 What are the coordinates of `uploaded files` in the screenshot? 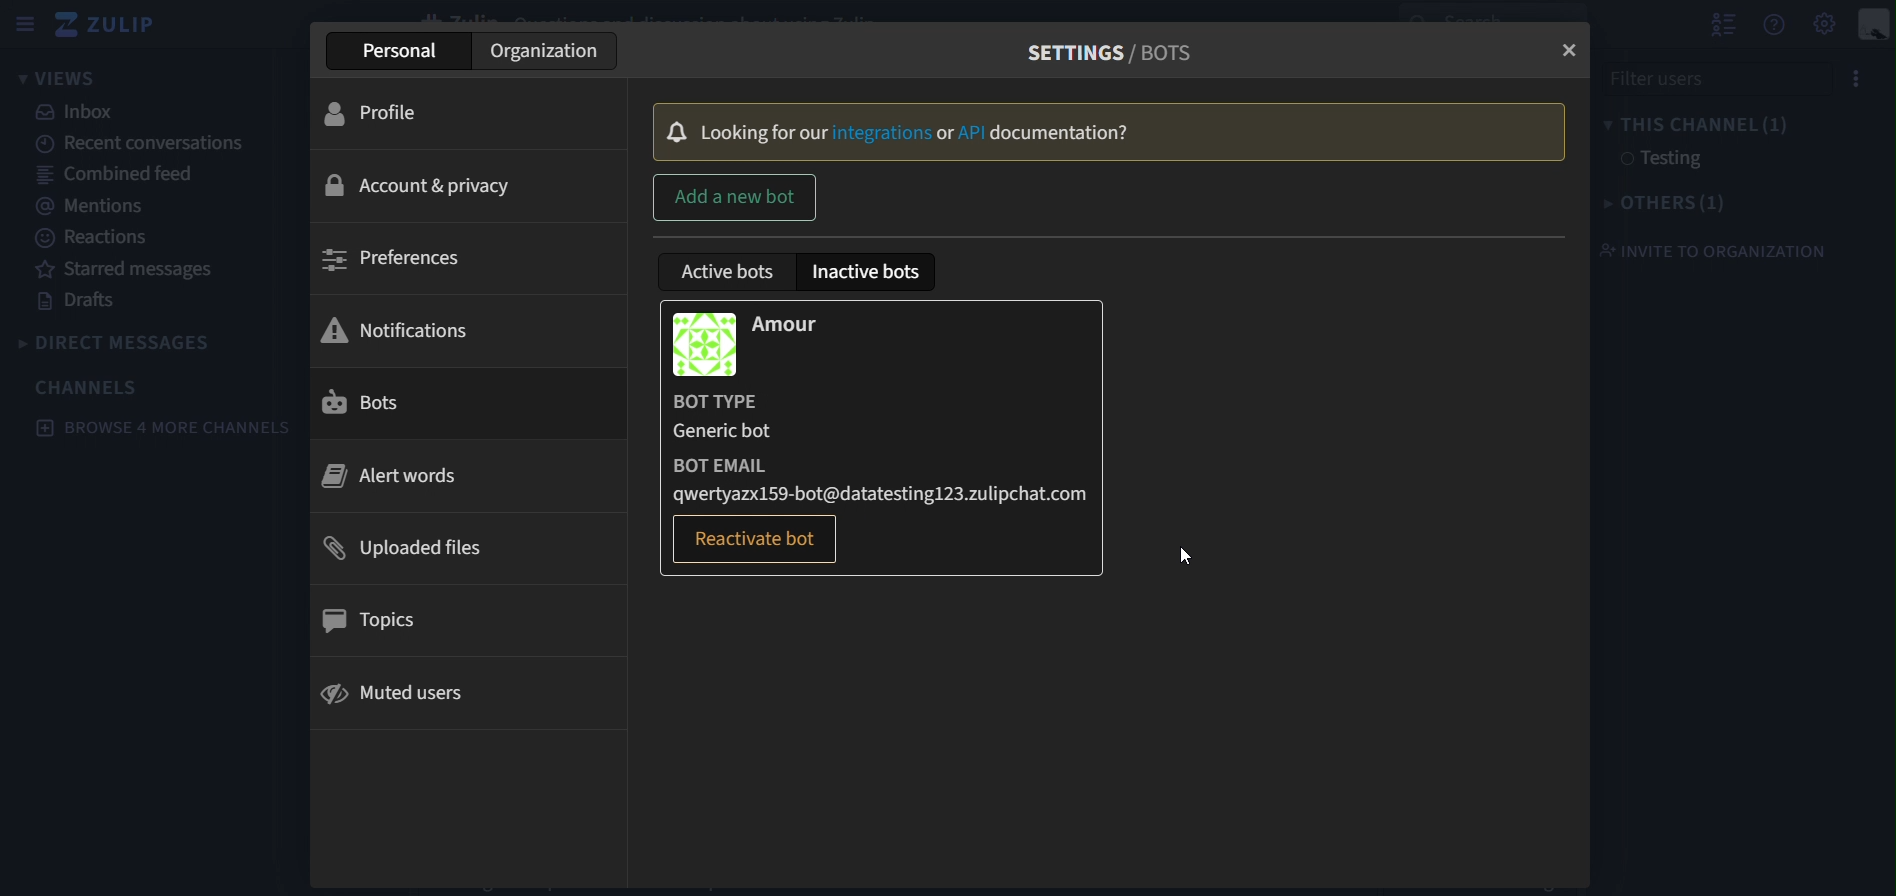 It's located at (419, 550).